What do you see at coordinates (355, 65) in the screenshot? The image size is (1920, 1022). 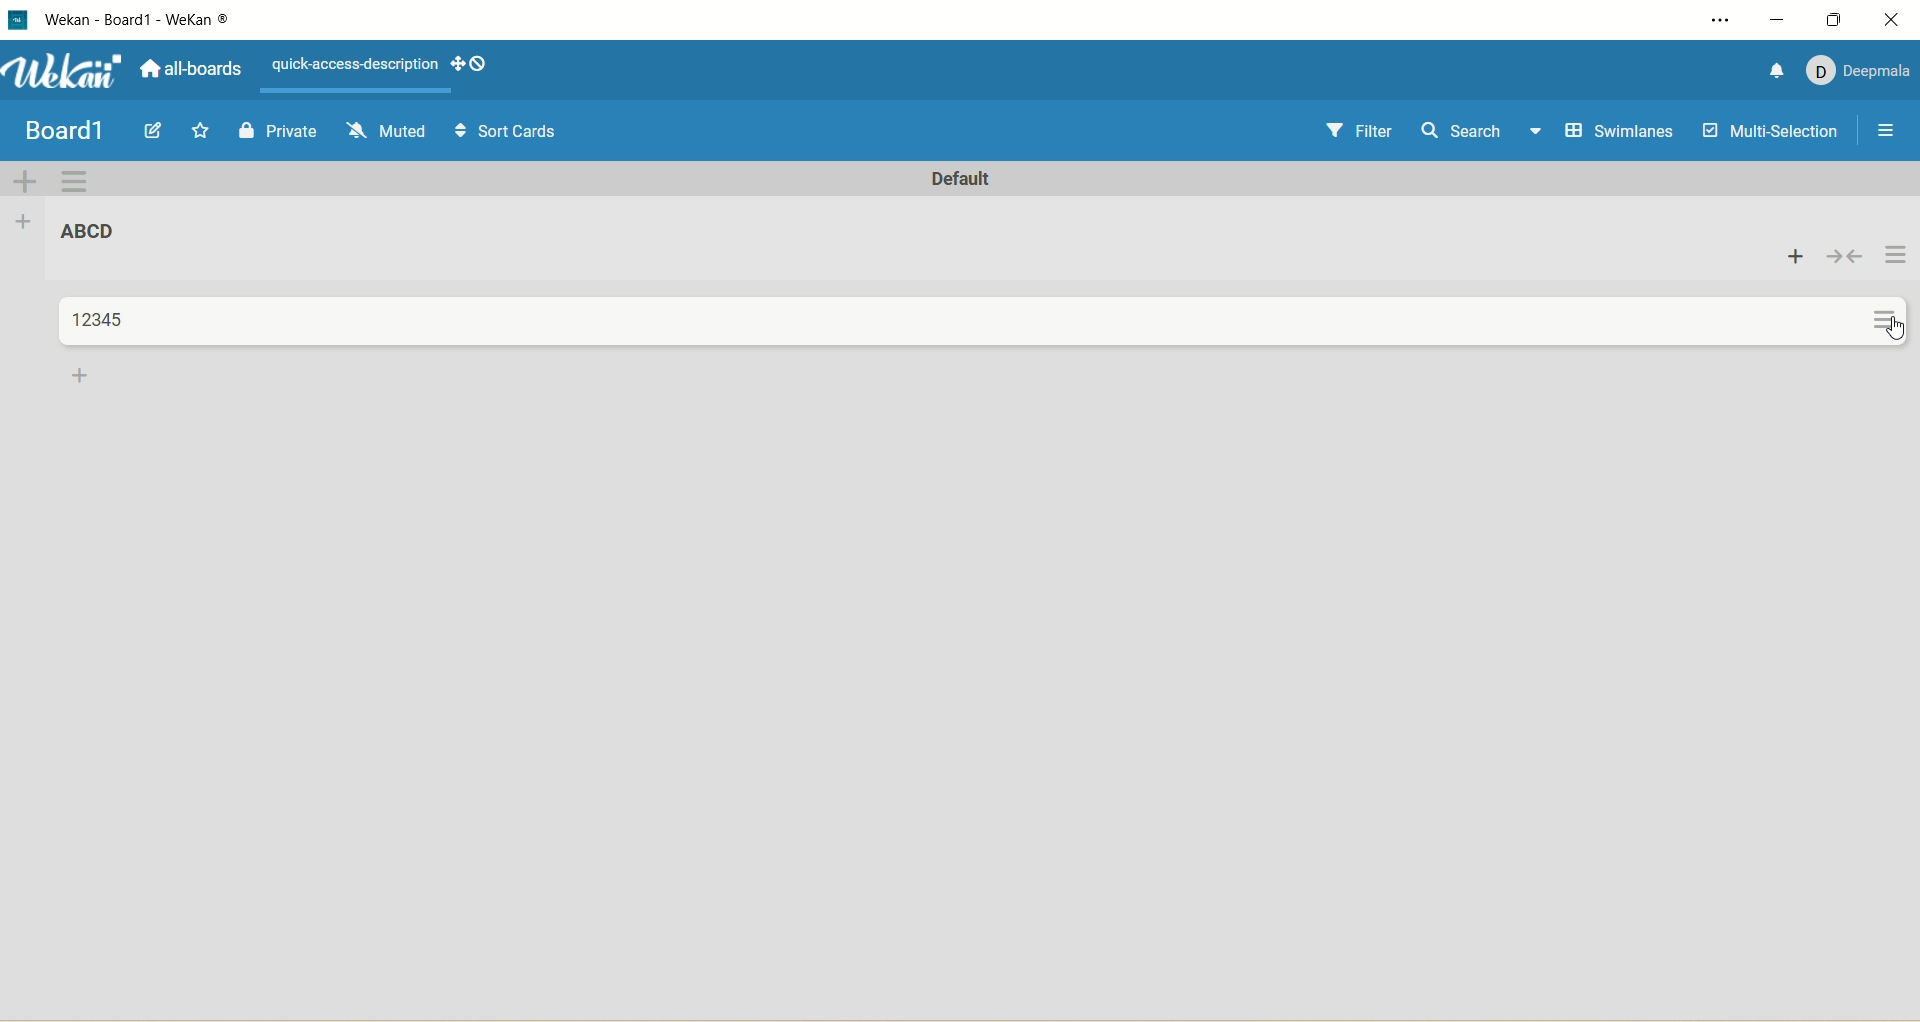 I see `text` at bounding box center [355, 65].